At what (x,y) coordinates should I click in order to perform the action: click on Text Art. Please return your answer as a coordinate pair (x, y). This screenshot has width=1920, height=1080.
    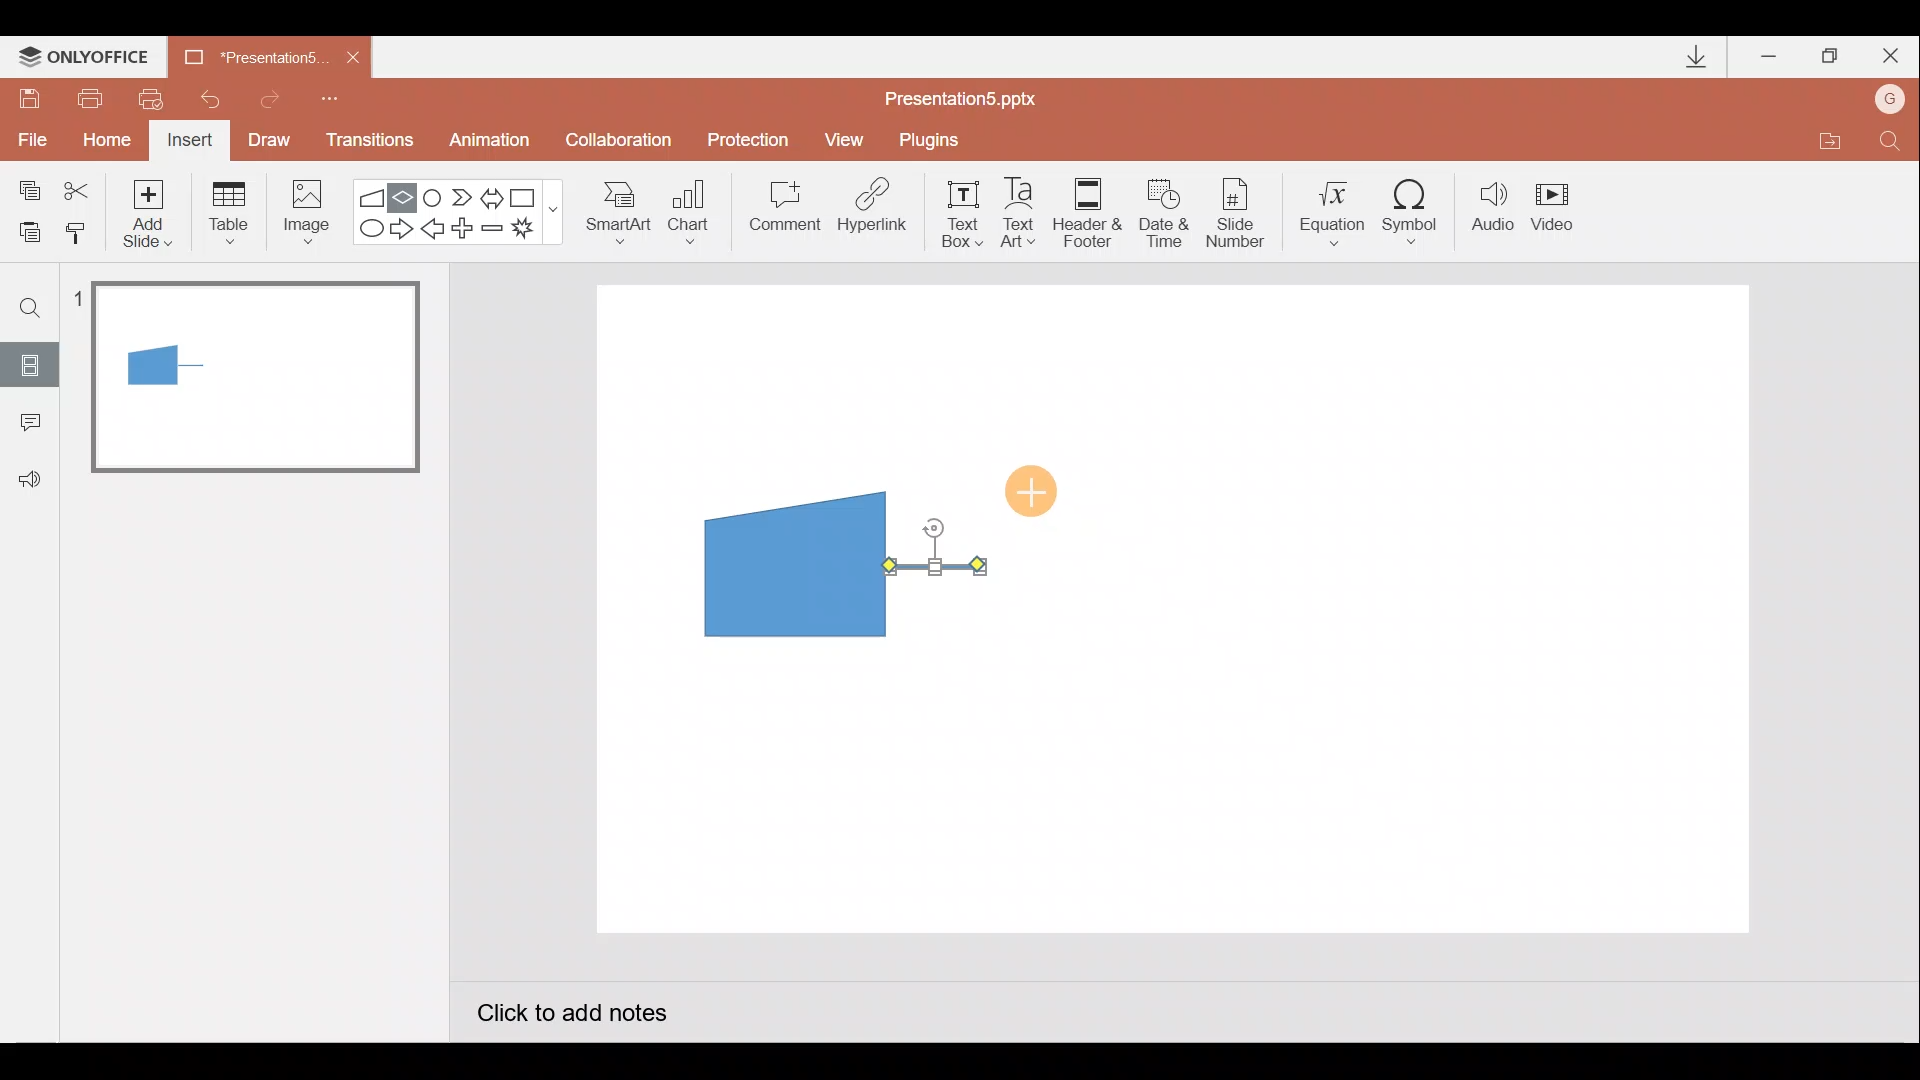
    Looking at the image, I should click on (1024, 212).